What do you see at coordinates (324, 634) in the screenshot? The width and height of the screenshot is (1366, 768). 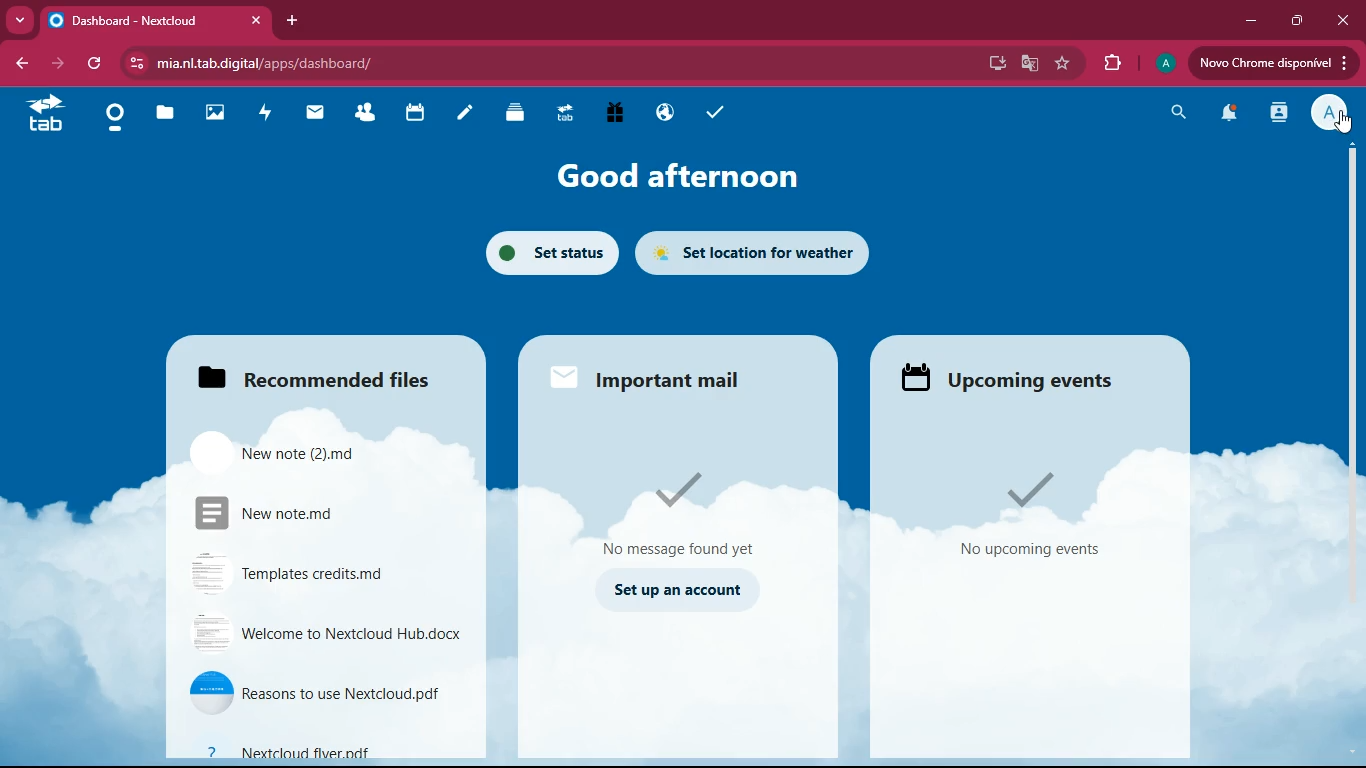 I see `file` at bounding box center [324, 634].